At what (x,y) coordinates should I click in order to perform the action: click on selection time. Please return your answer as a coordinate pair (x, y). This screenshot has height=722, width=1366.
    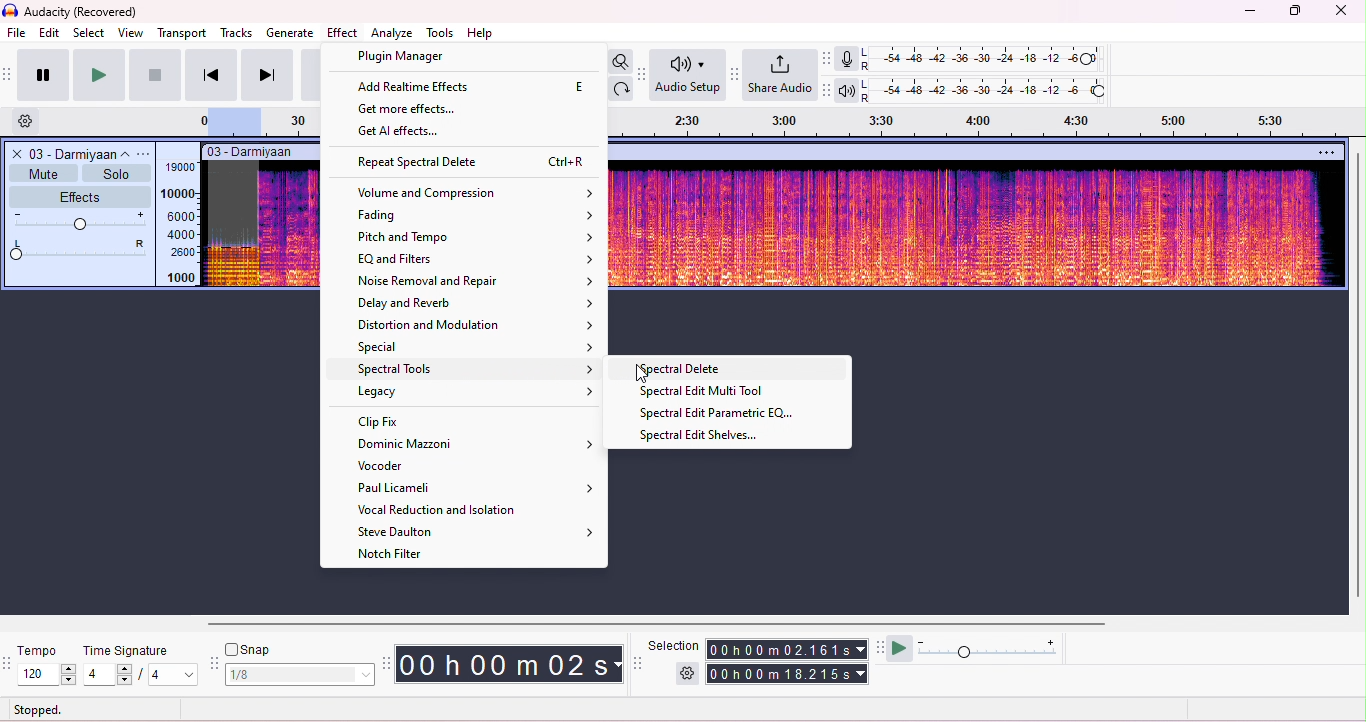
    Looking at the image, I should click on (789, 649).